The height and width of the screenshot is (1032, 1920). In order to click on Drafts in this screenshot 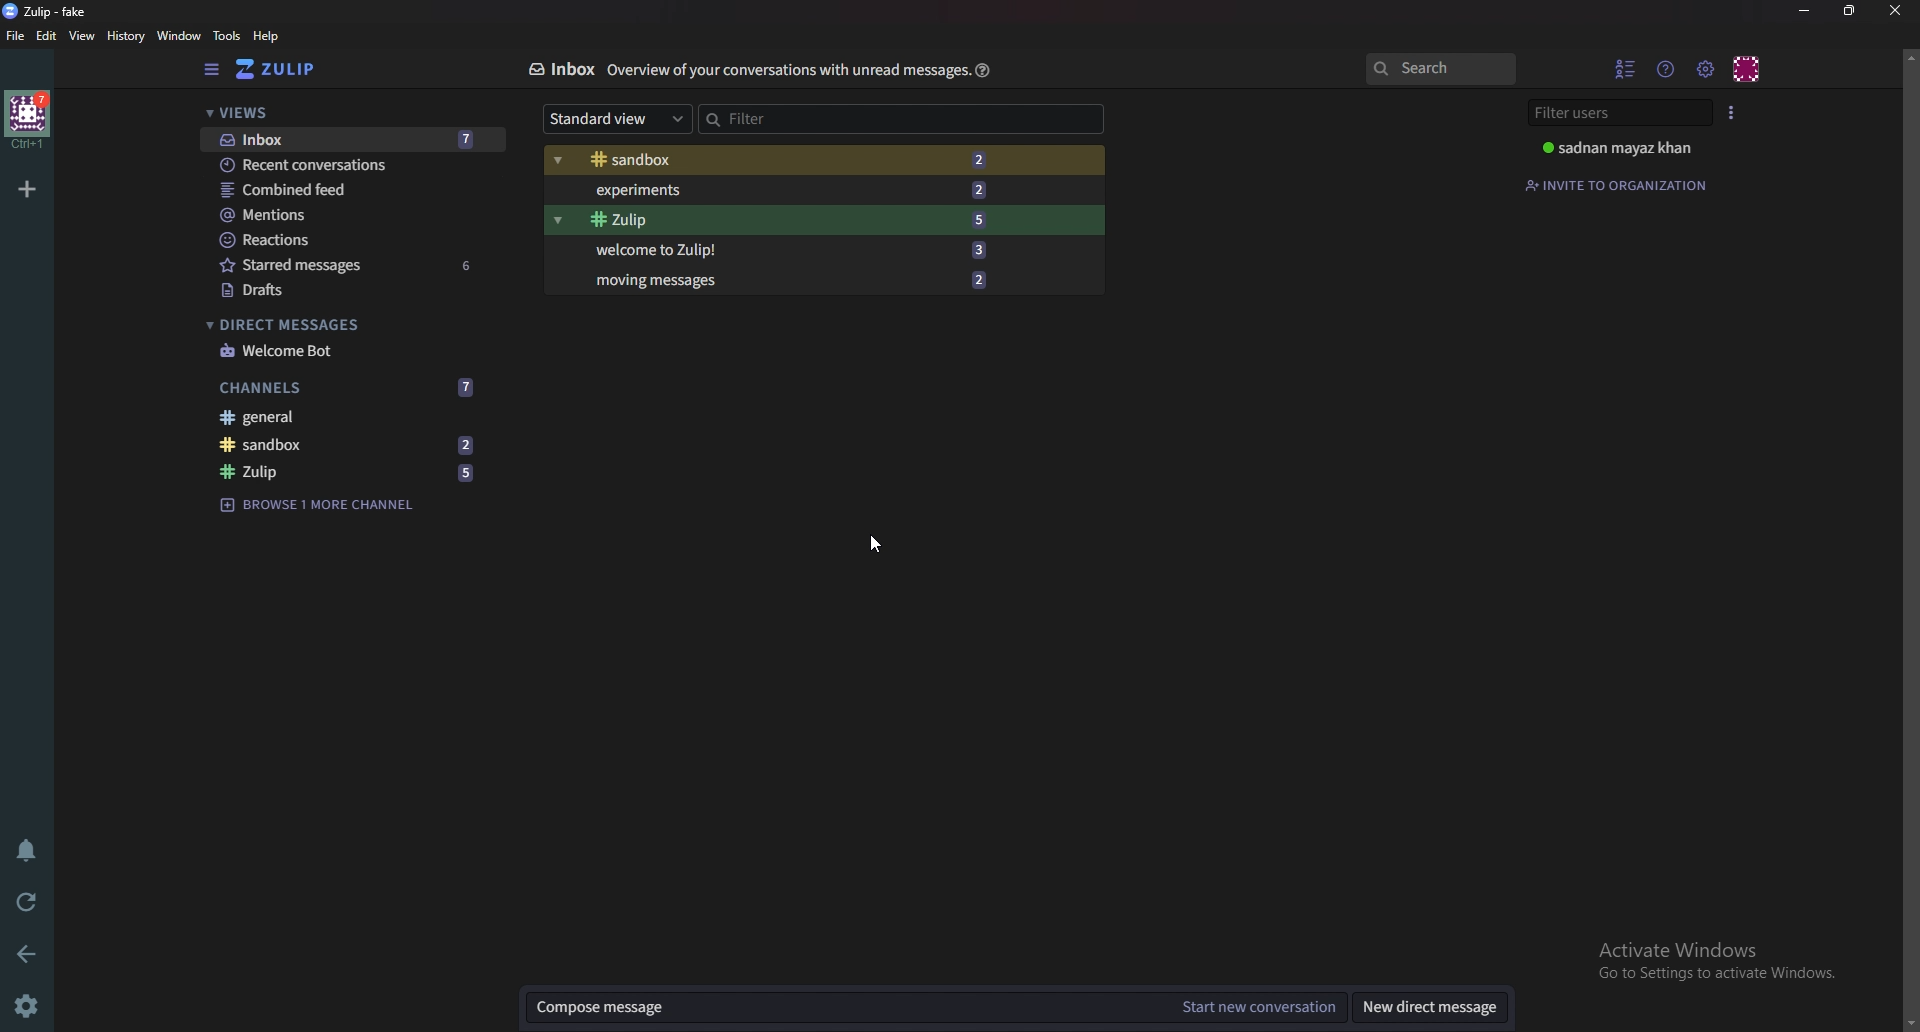, I will do `click(350, 292)`.